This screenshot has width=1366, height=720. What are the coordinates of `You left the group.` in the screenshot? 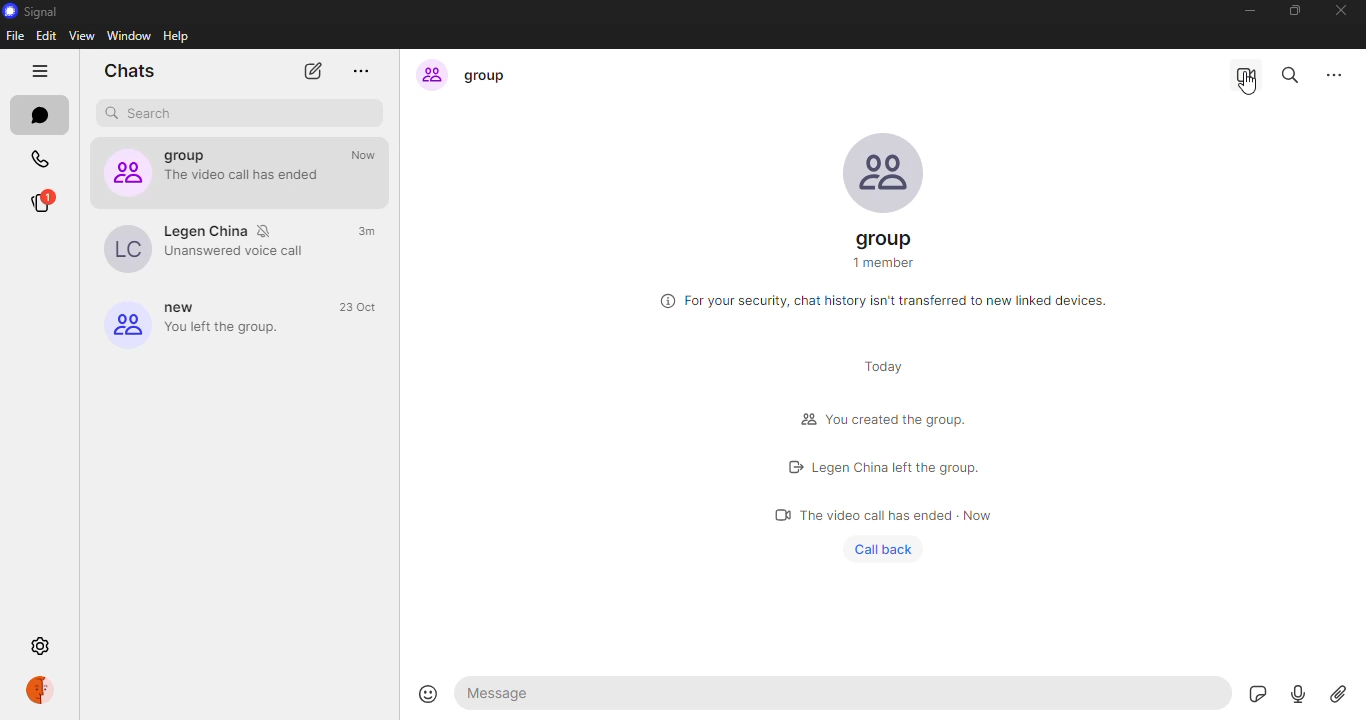 It's located at (238, 329).